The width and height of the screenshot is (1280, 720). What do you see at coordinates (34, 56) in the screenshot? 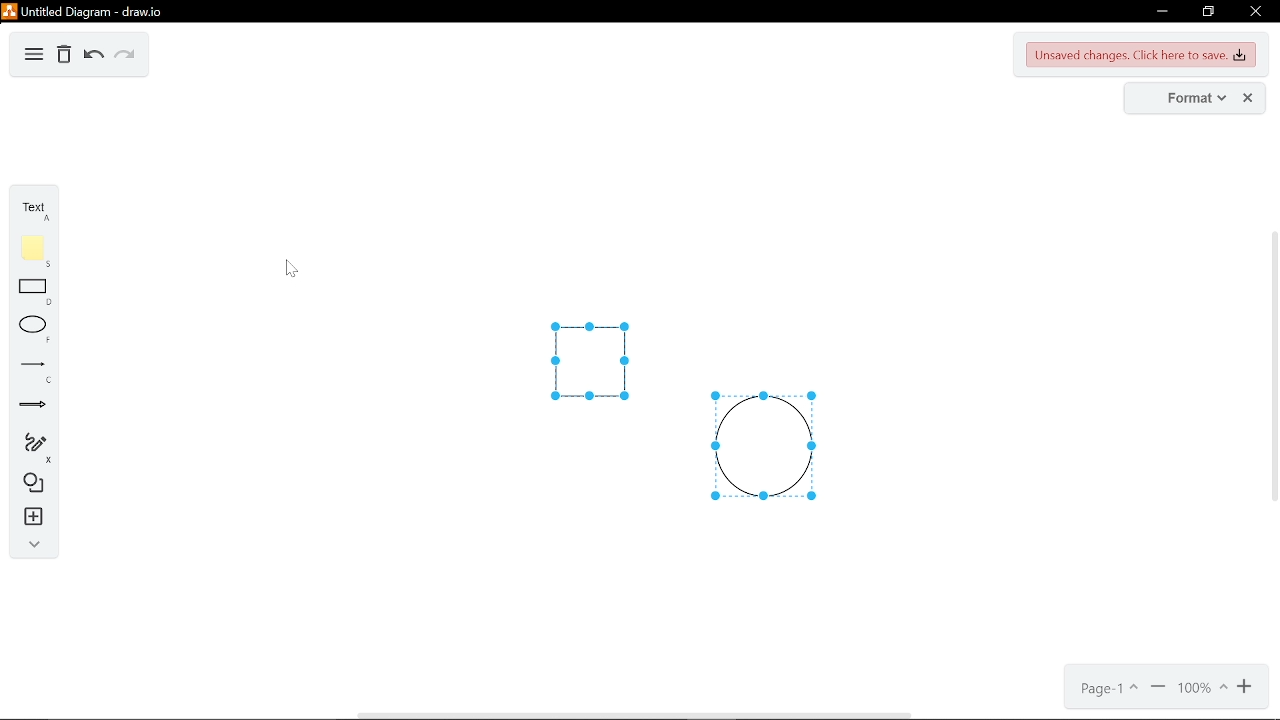
I see `diagram` at bounding box center [34, 56].